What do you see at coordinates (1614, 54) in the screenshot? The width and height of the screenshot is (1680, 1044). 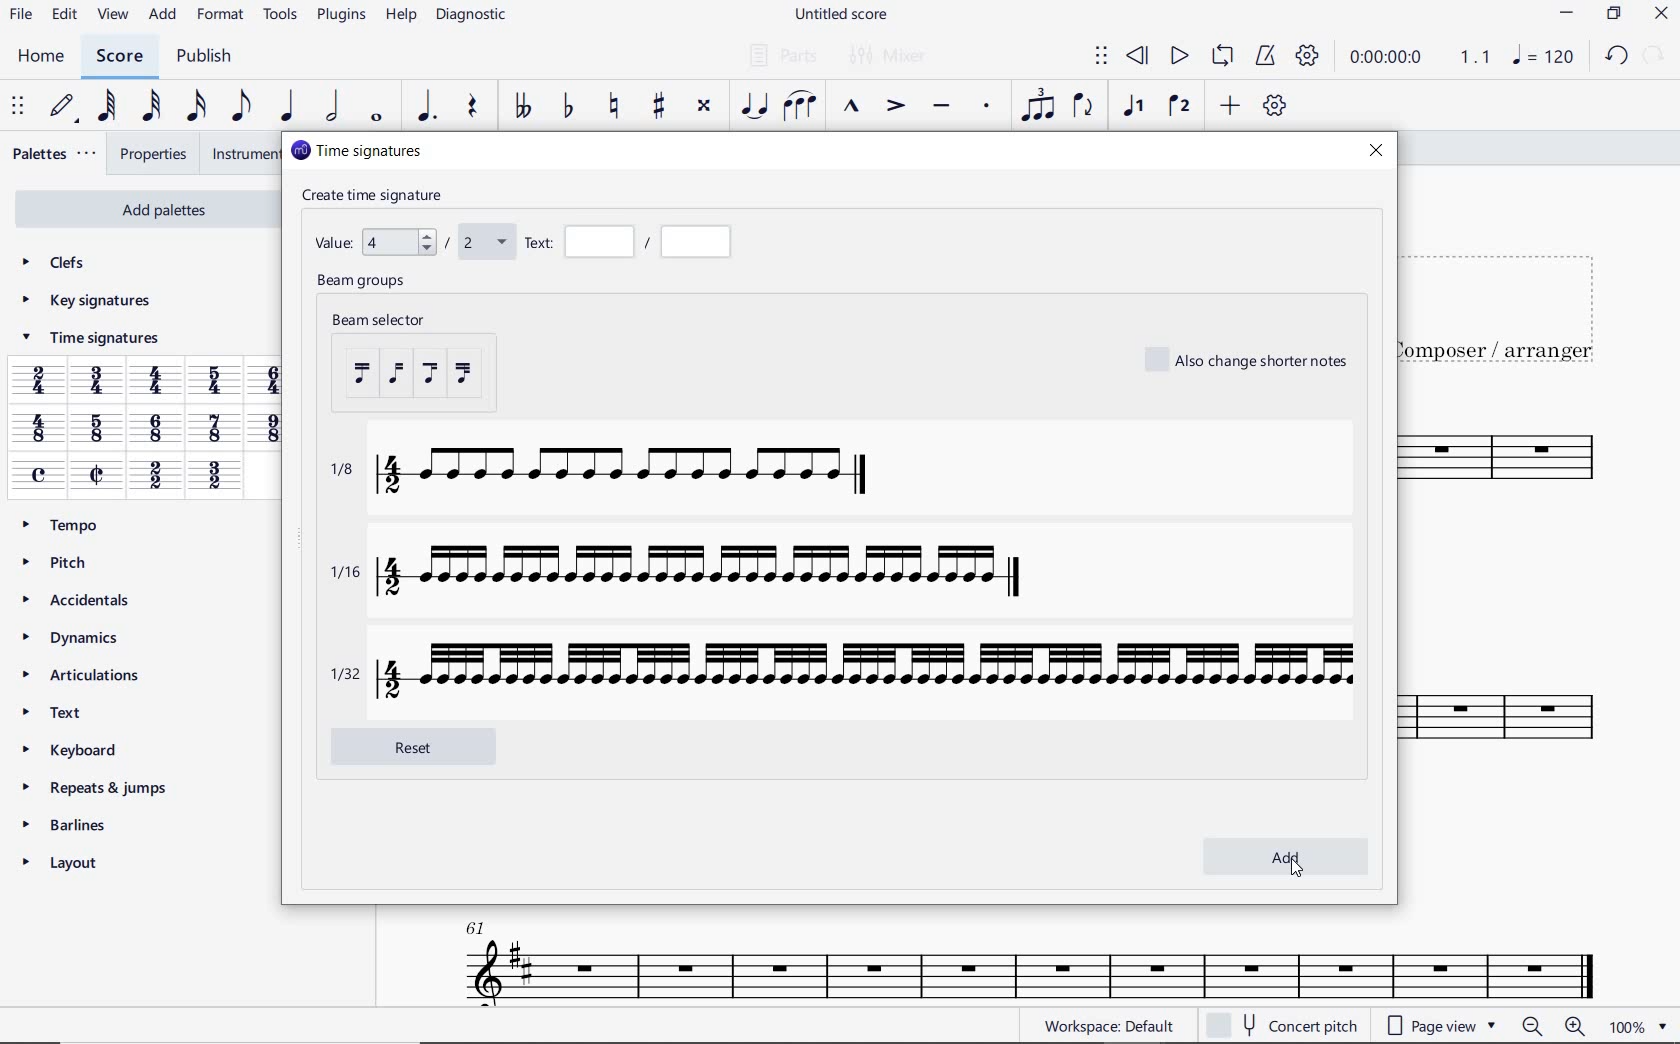 I see `UNDO` at bounding box center [1614, 54].